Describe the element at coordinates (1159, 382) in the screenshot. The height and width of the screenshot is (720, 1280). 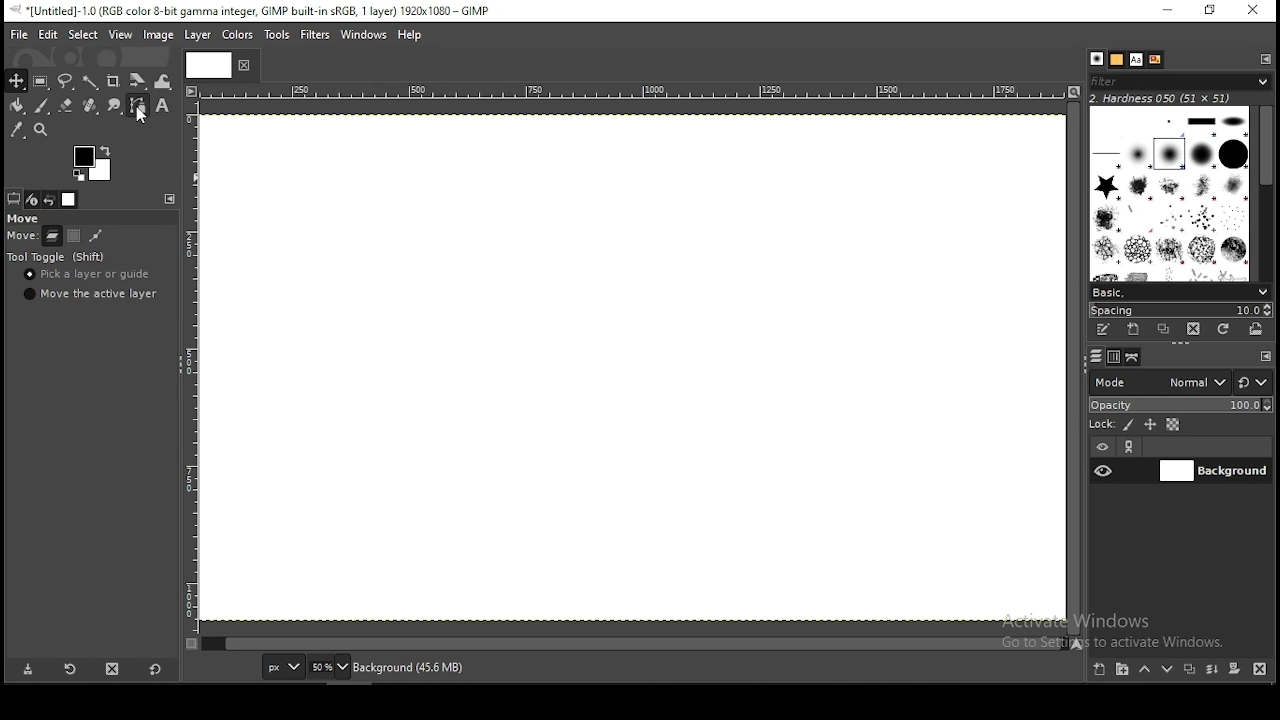
I see `layer modes` at that location.